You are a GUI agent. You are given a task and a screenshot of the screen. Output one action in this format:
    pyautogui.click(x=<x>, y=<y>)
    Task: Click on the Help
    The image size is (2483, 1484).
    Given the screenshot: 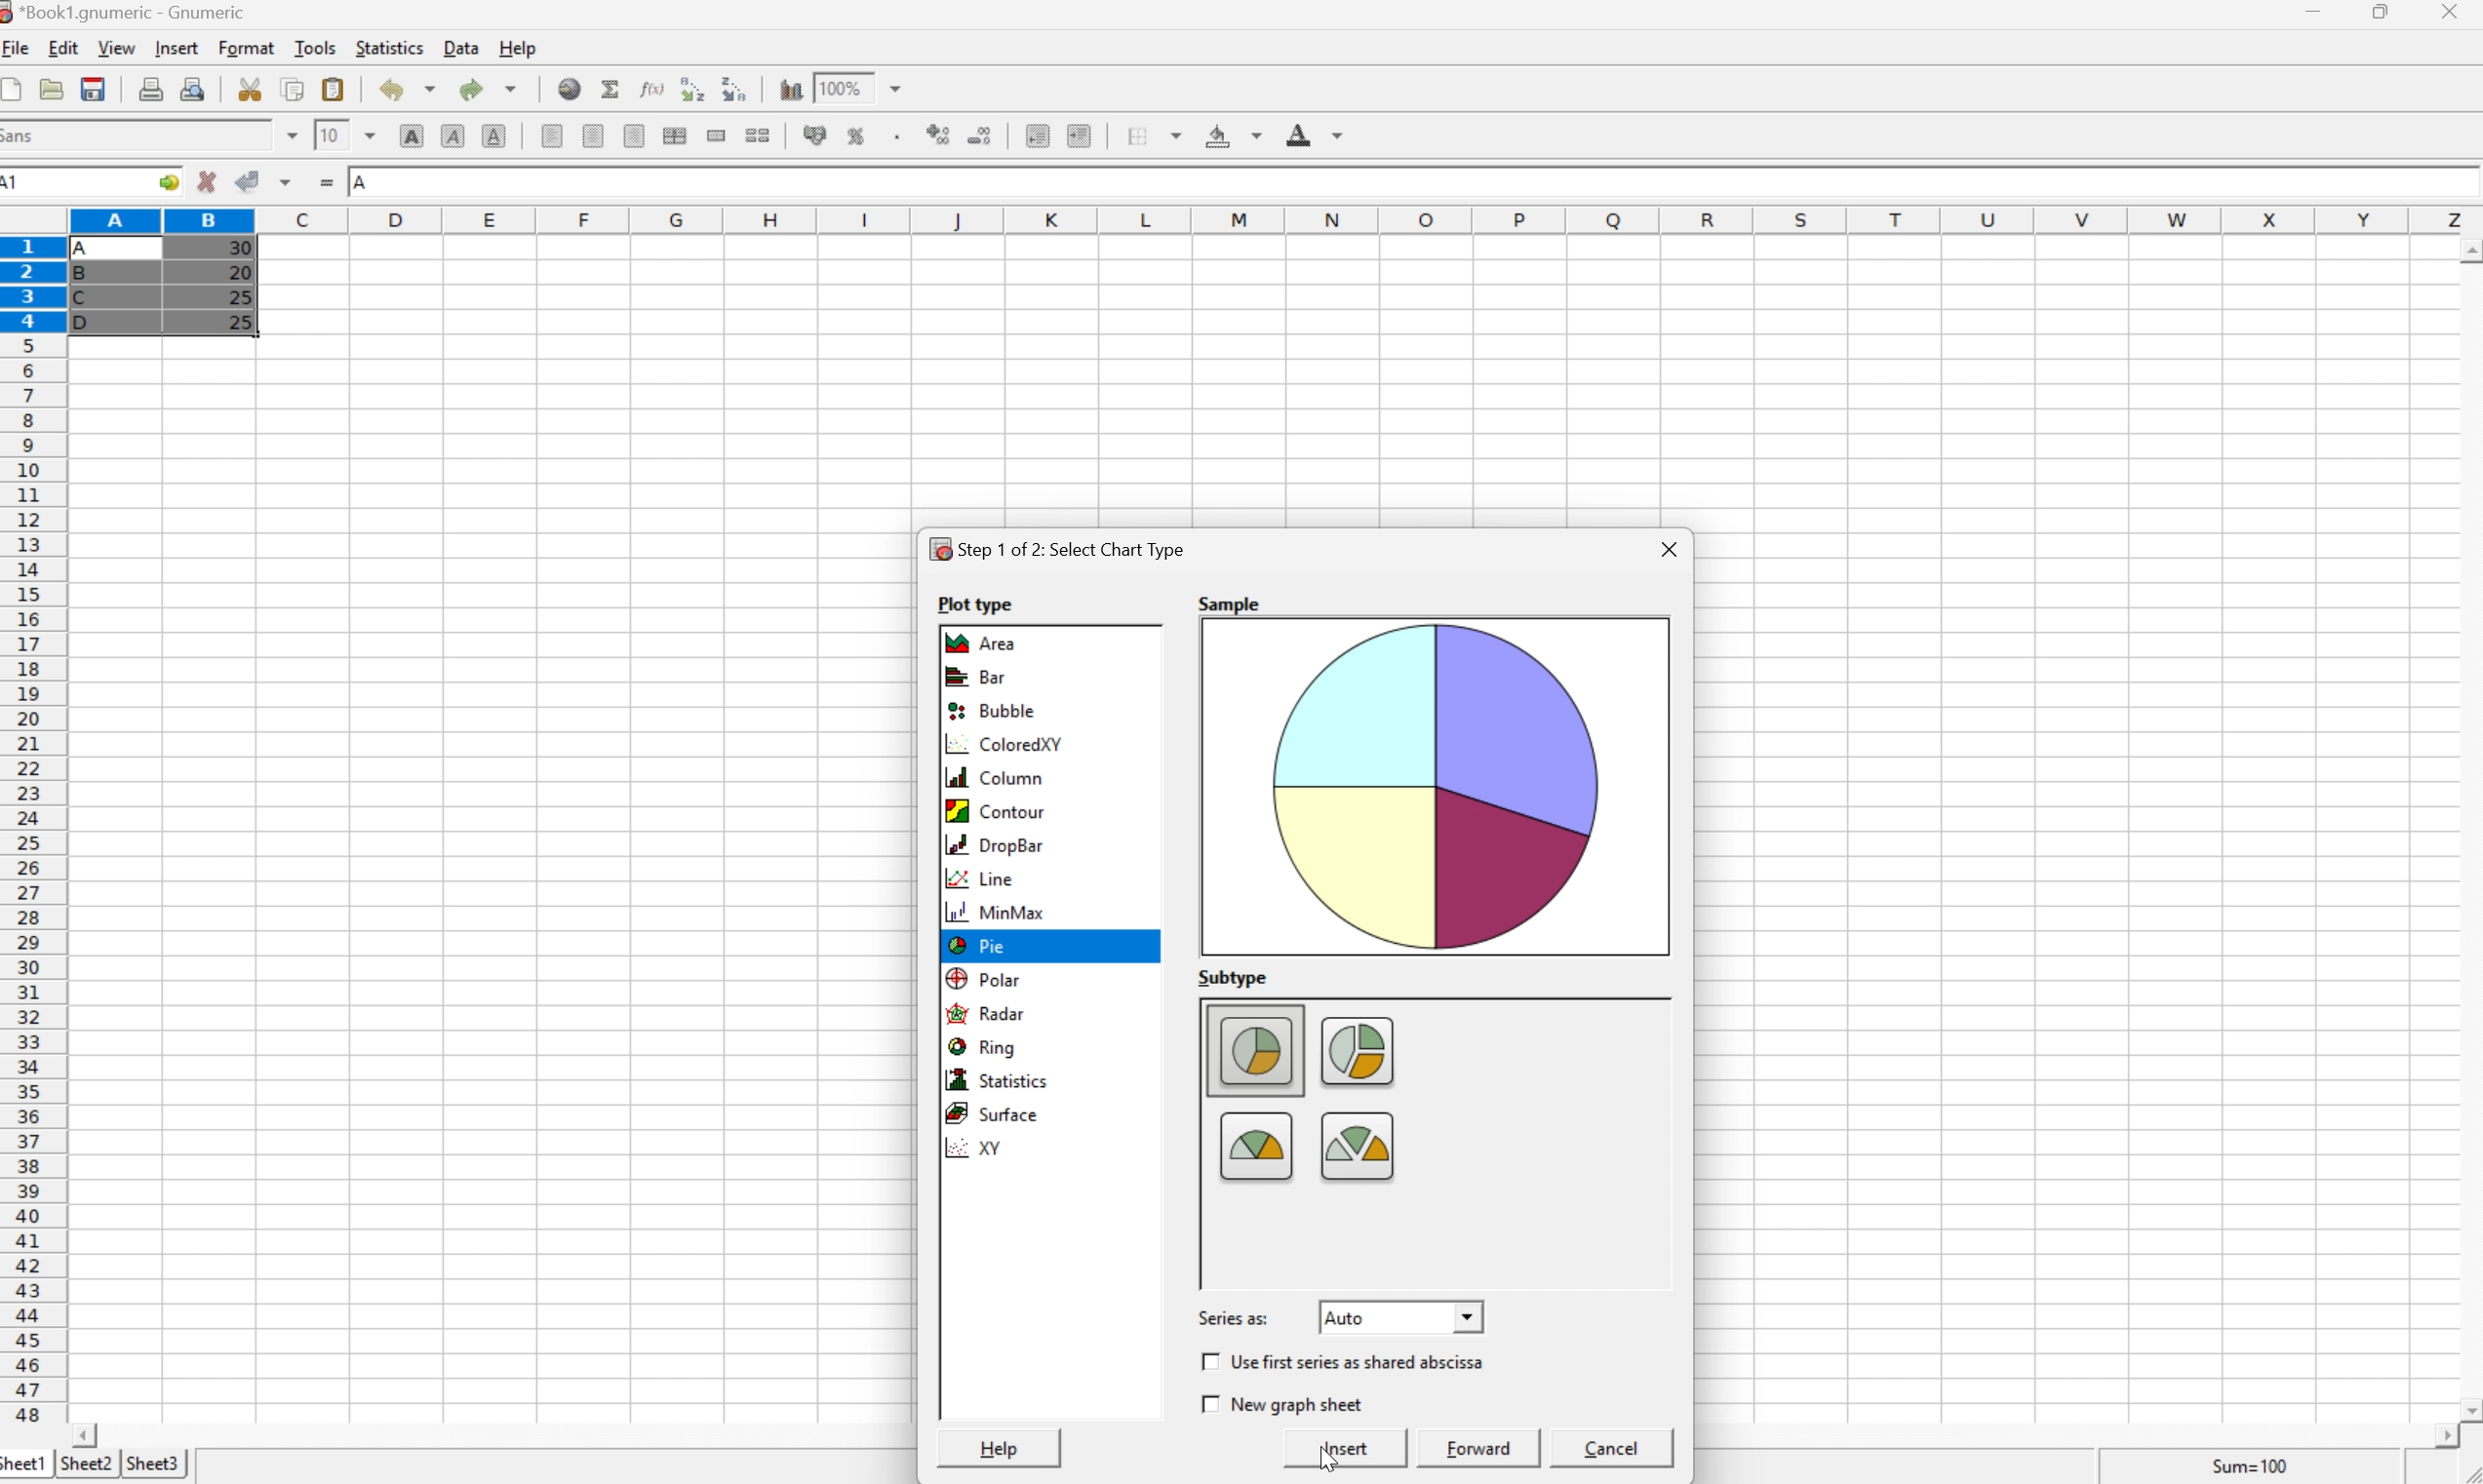 What is the action you would take?
    pyautogui.click(x=519, y=47)
    